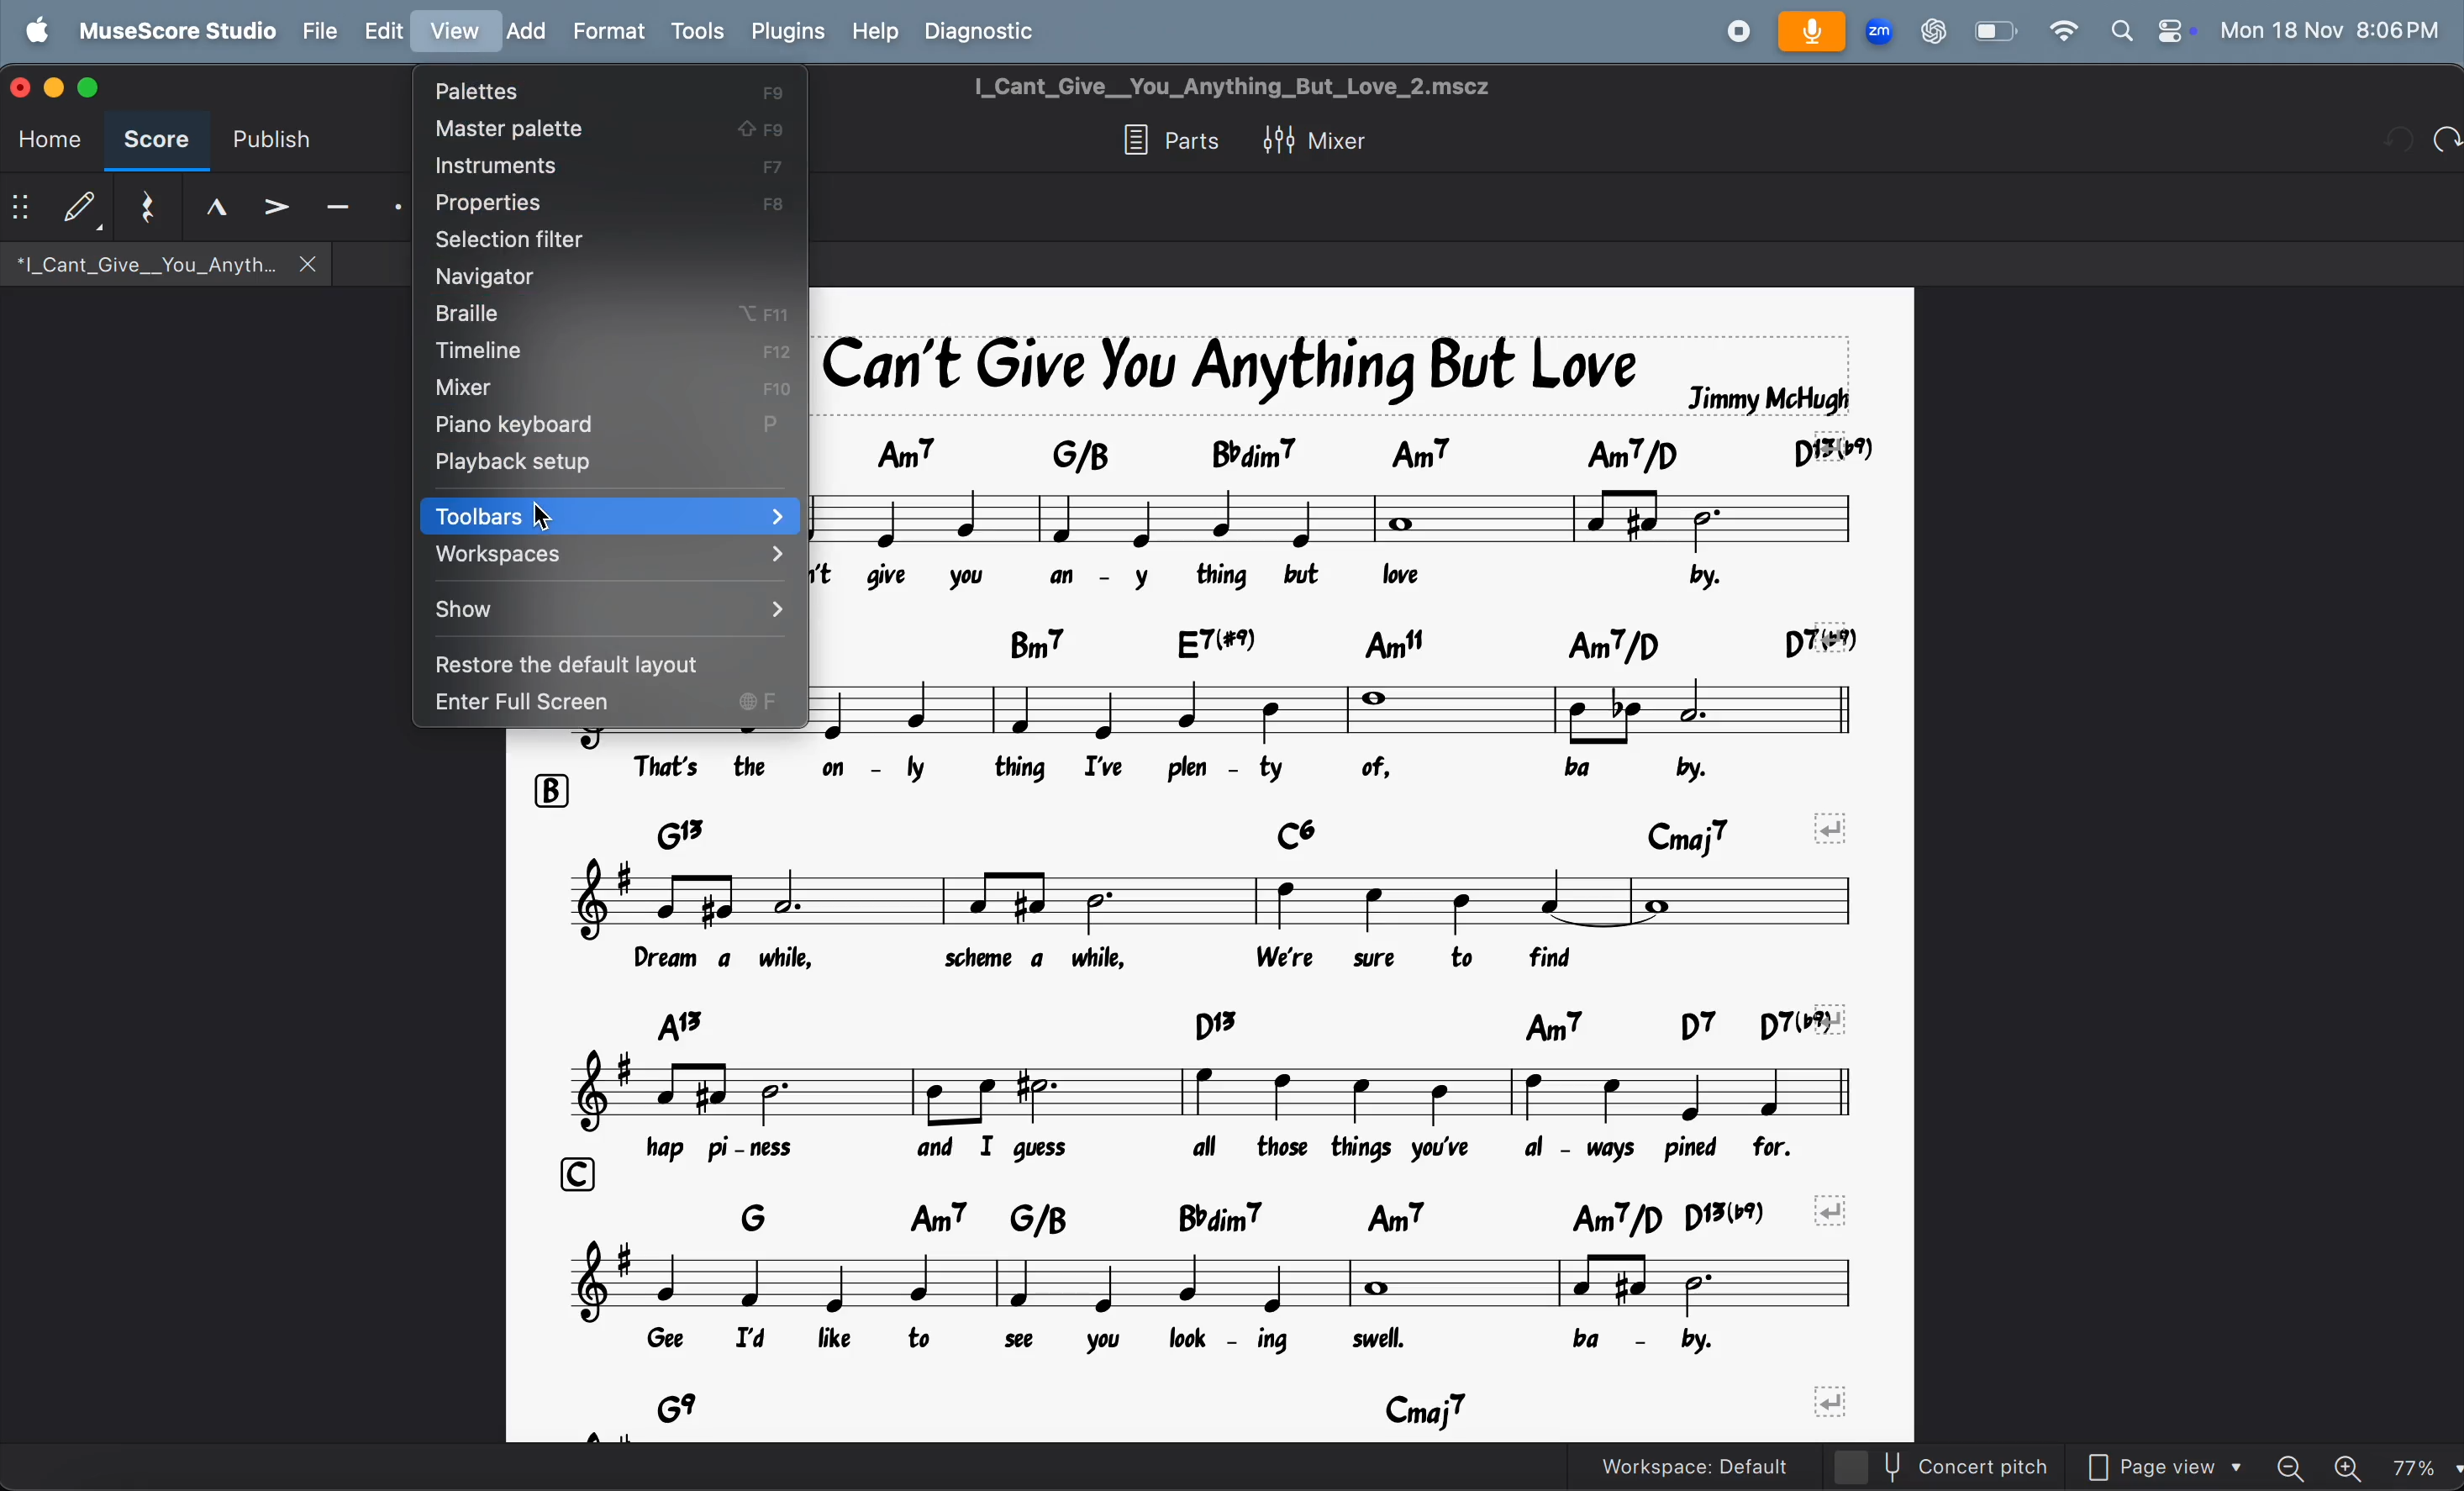 The width and height of the screenshot is (2464, 1491). Describe the element at coordinates (158, 142) in the screenshot. I see `score` at that location.